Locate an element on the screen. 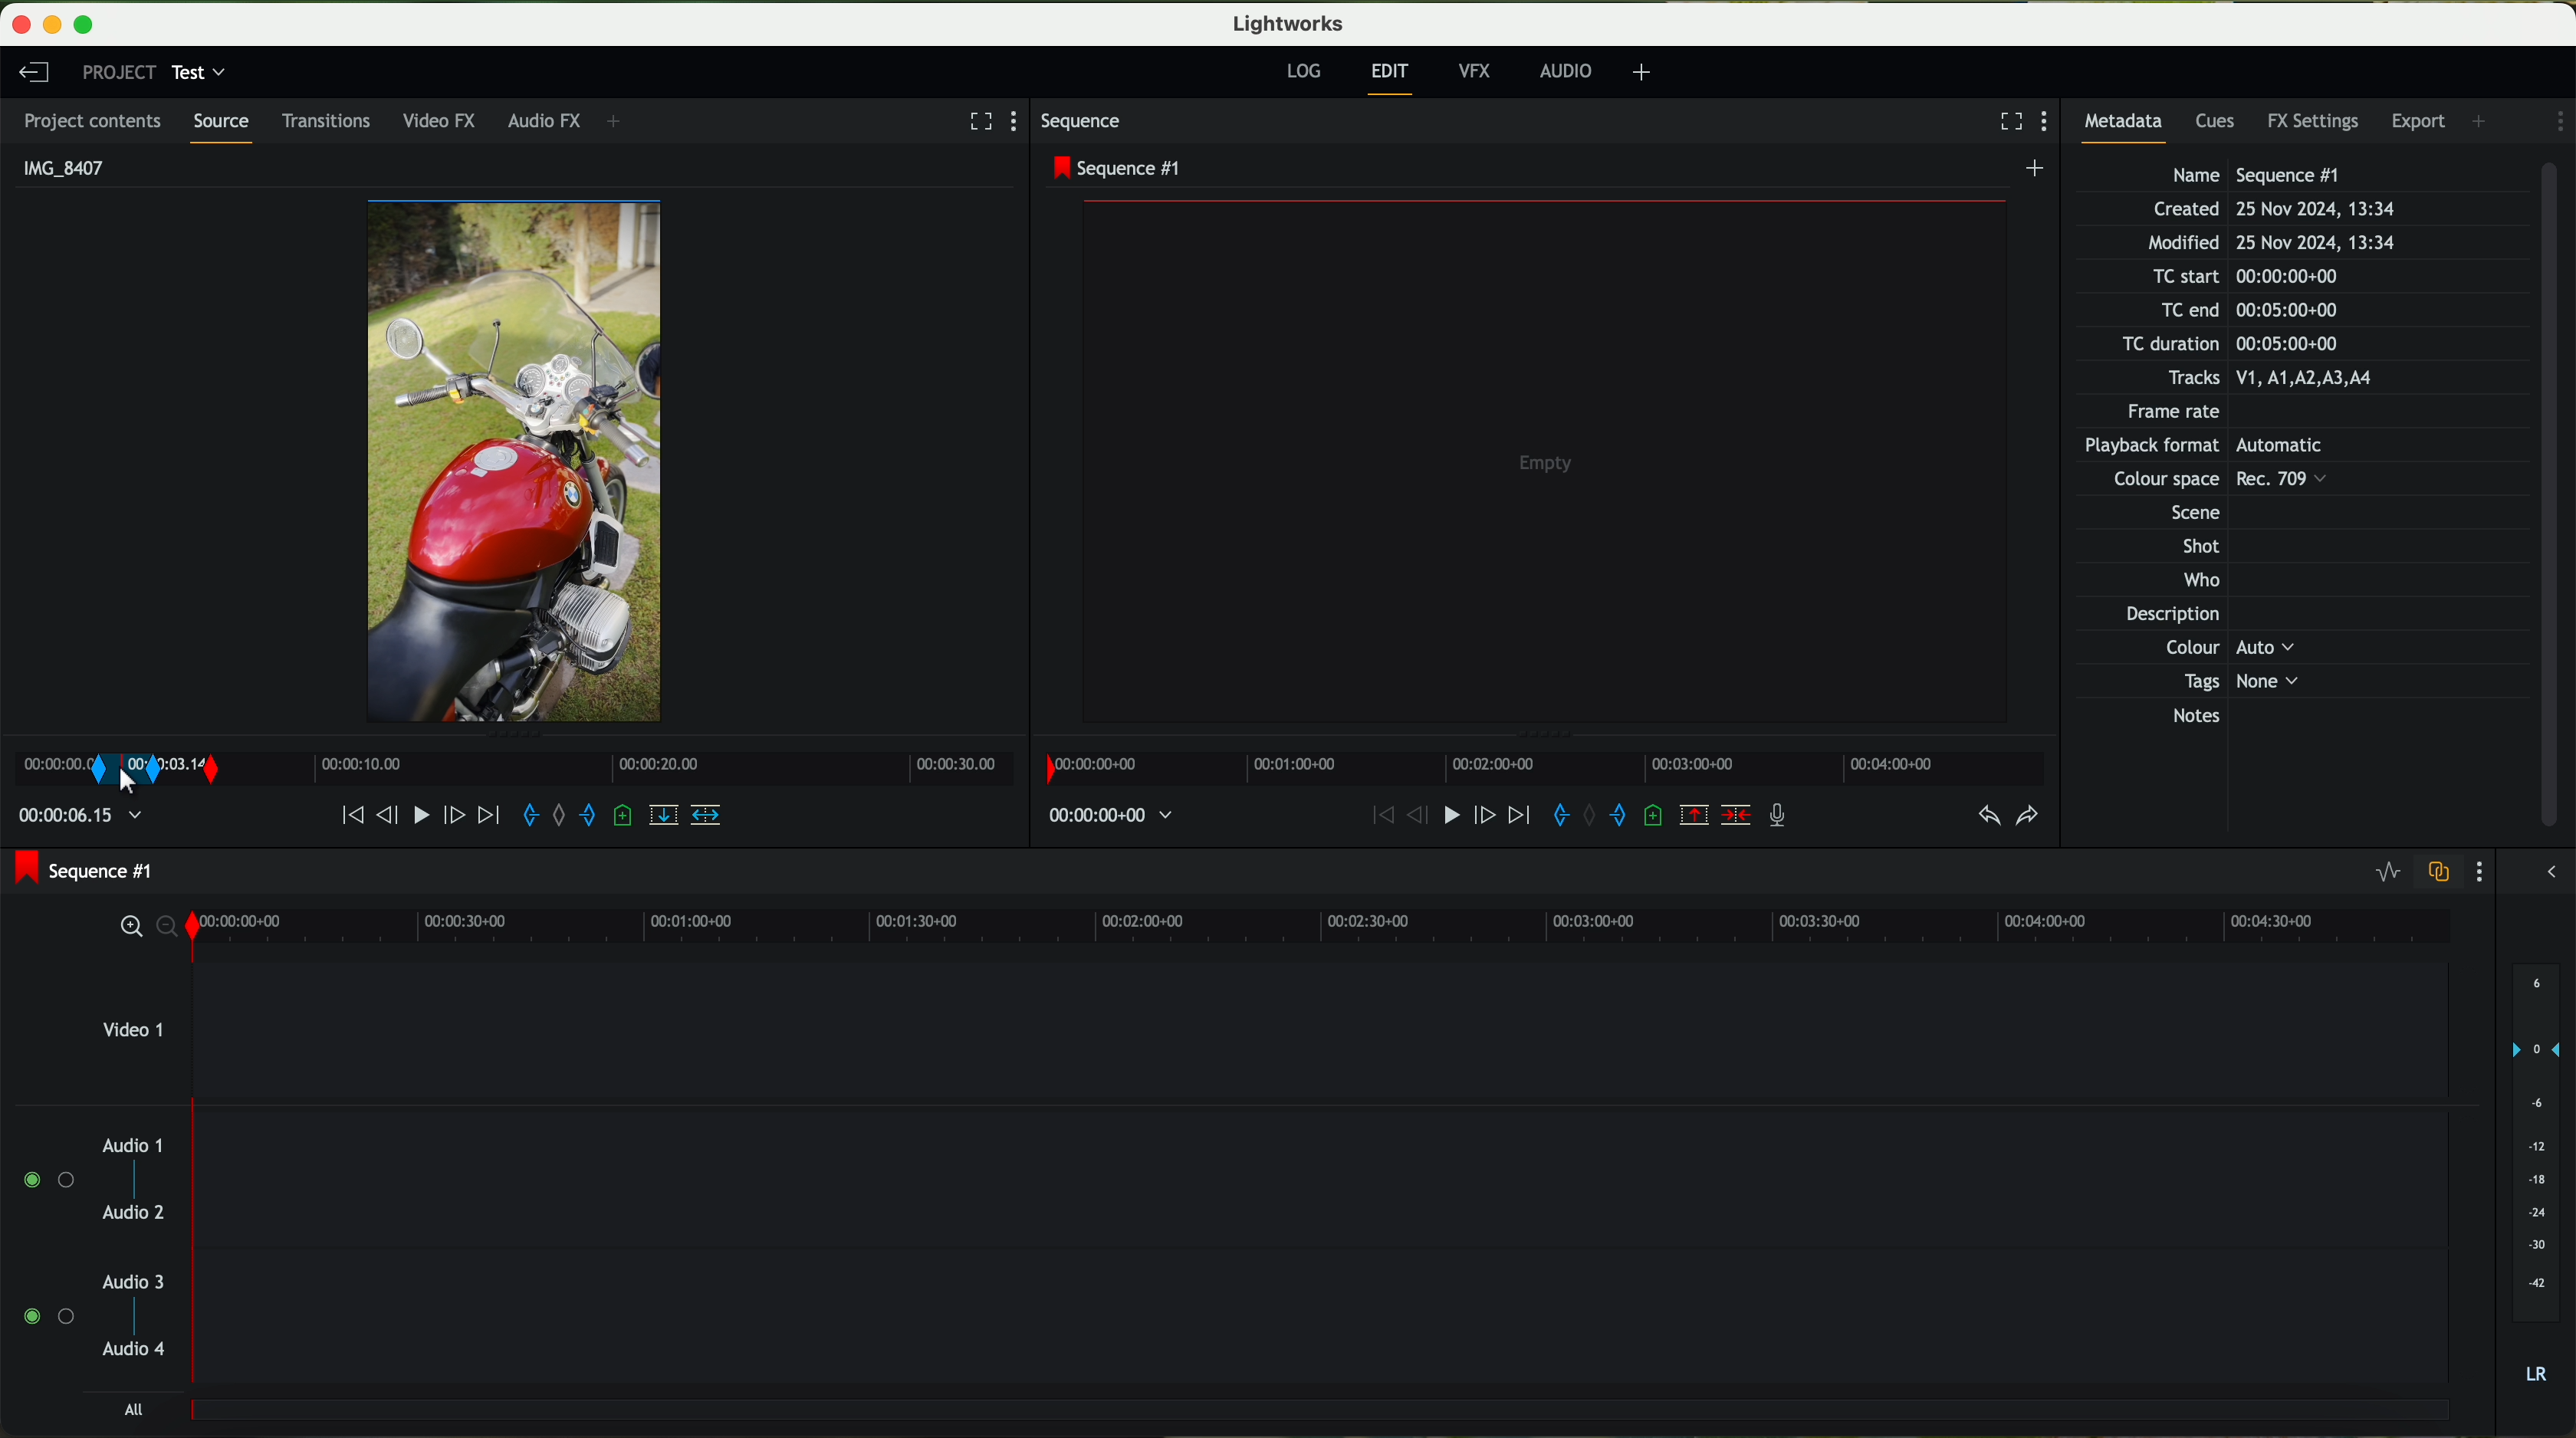  Tags None is located at coordinates (2235, 681).